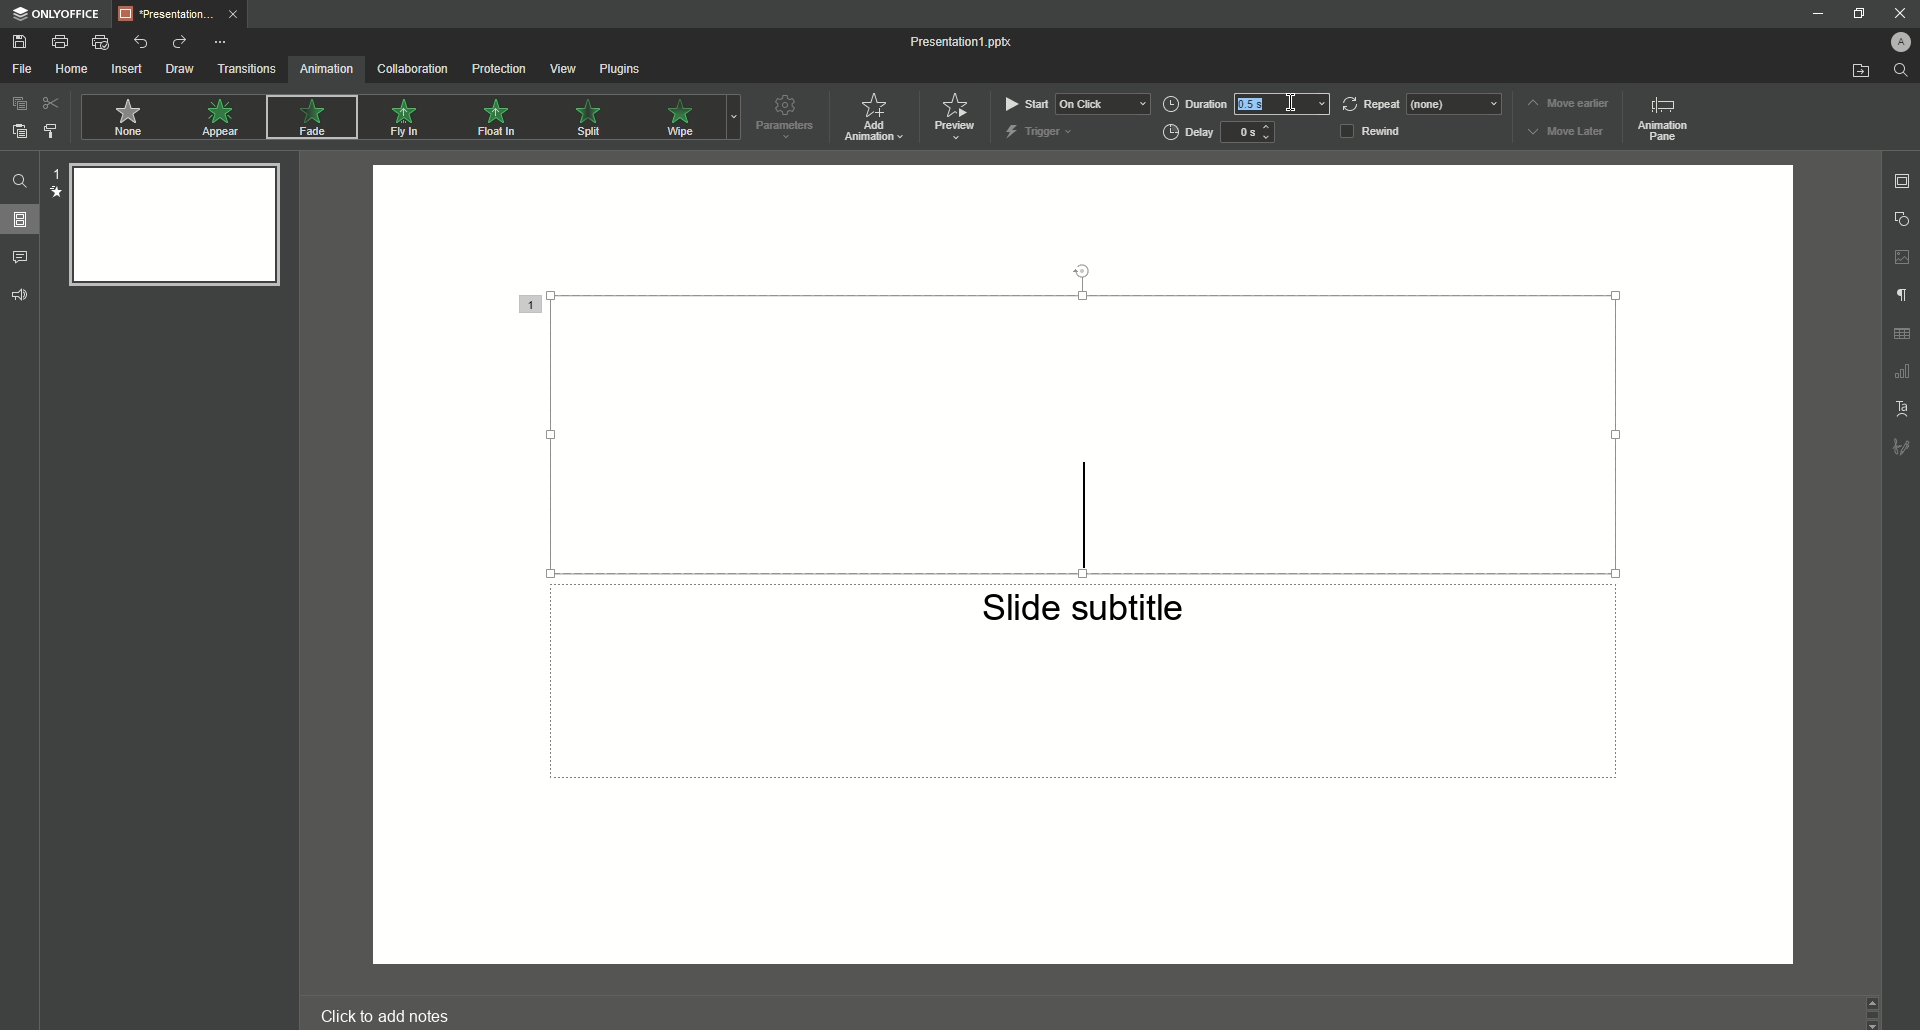  Describe the element at coordinates (1567, 103) in the screenshot. I see `Move earlier` at that location.